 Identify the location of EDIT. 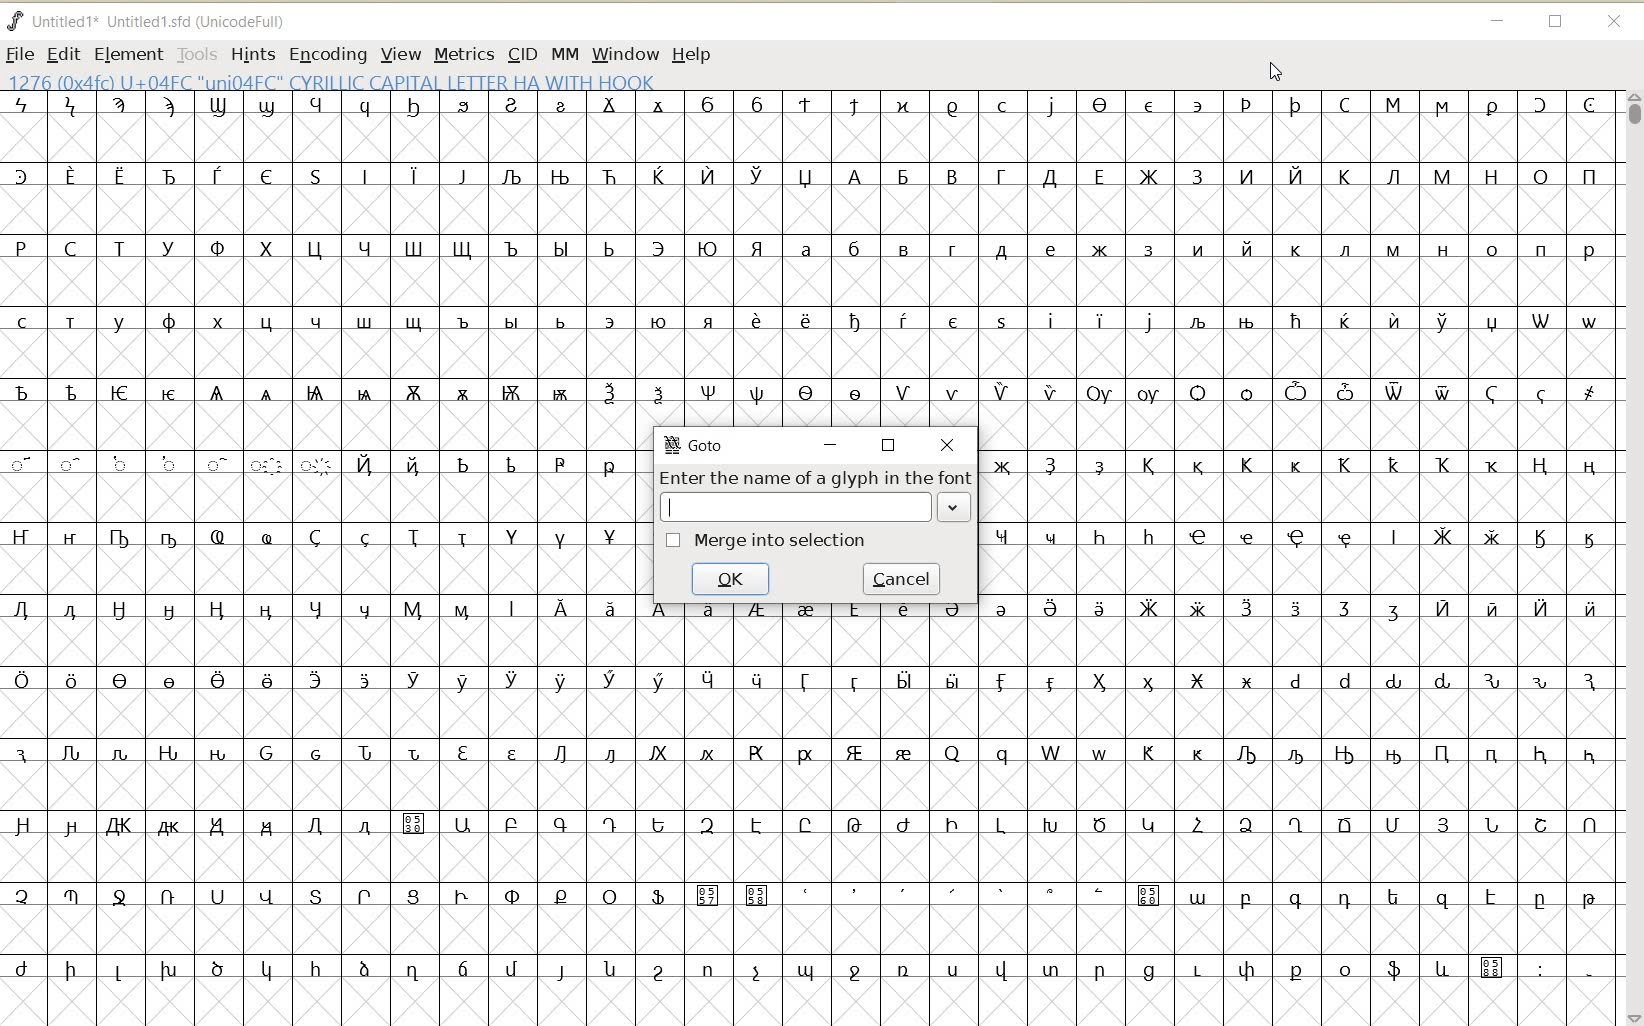
(63, 54).